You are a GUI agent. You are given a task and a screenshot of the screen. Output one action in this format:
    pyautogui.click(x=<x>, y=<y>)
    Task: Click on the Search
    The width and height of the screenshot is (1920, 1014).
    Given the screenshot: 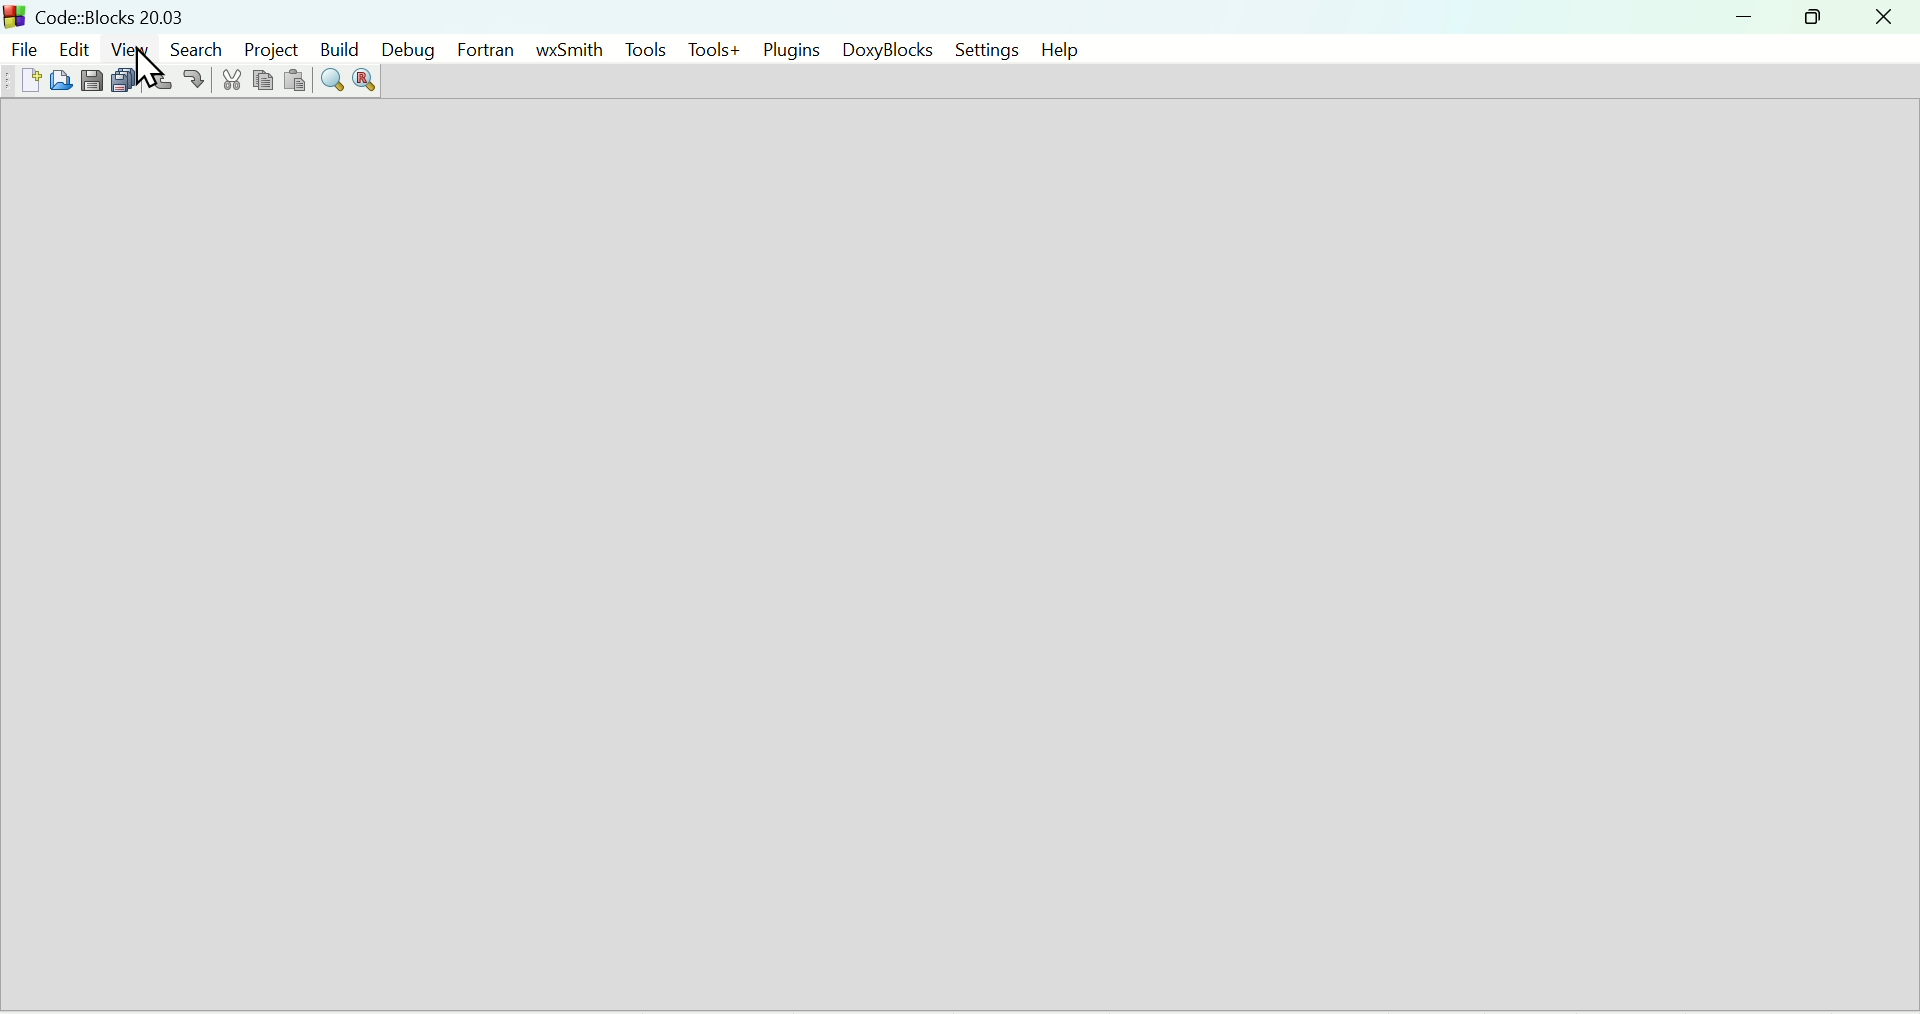 What is the action you would take?
    pyautogui.click(x=193, y=48)
    